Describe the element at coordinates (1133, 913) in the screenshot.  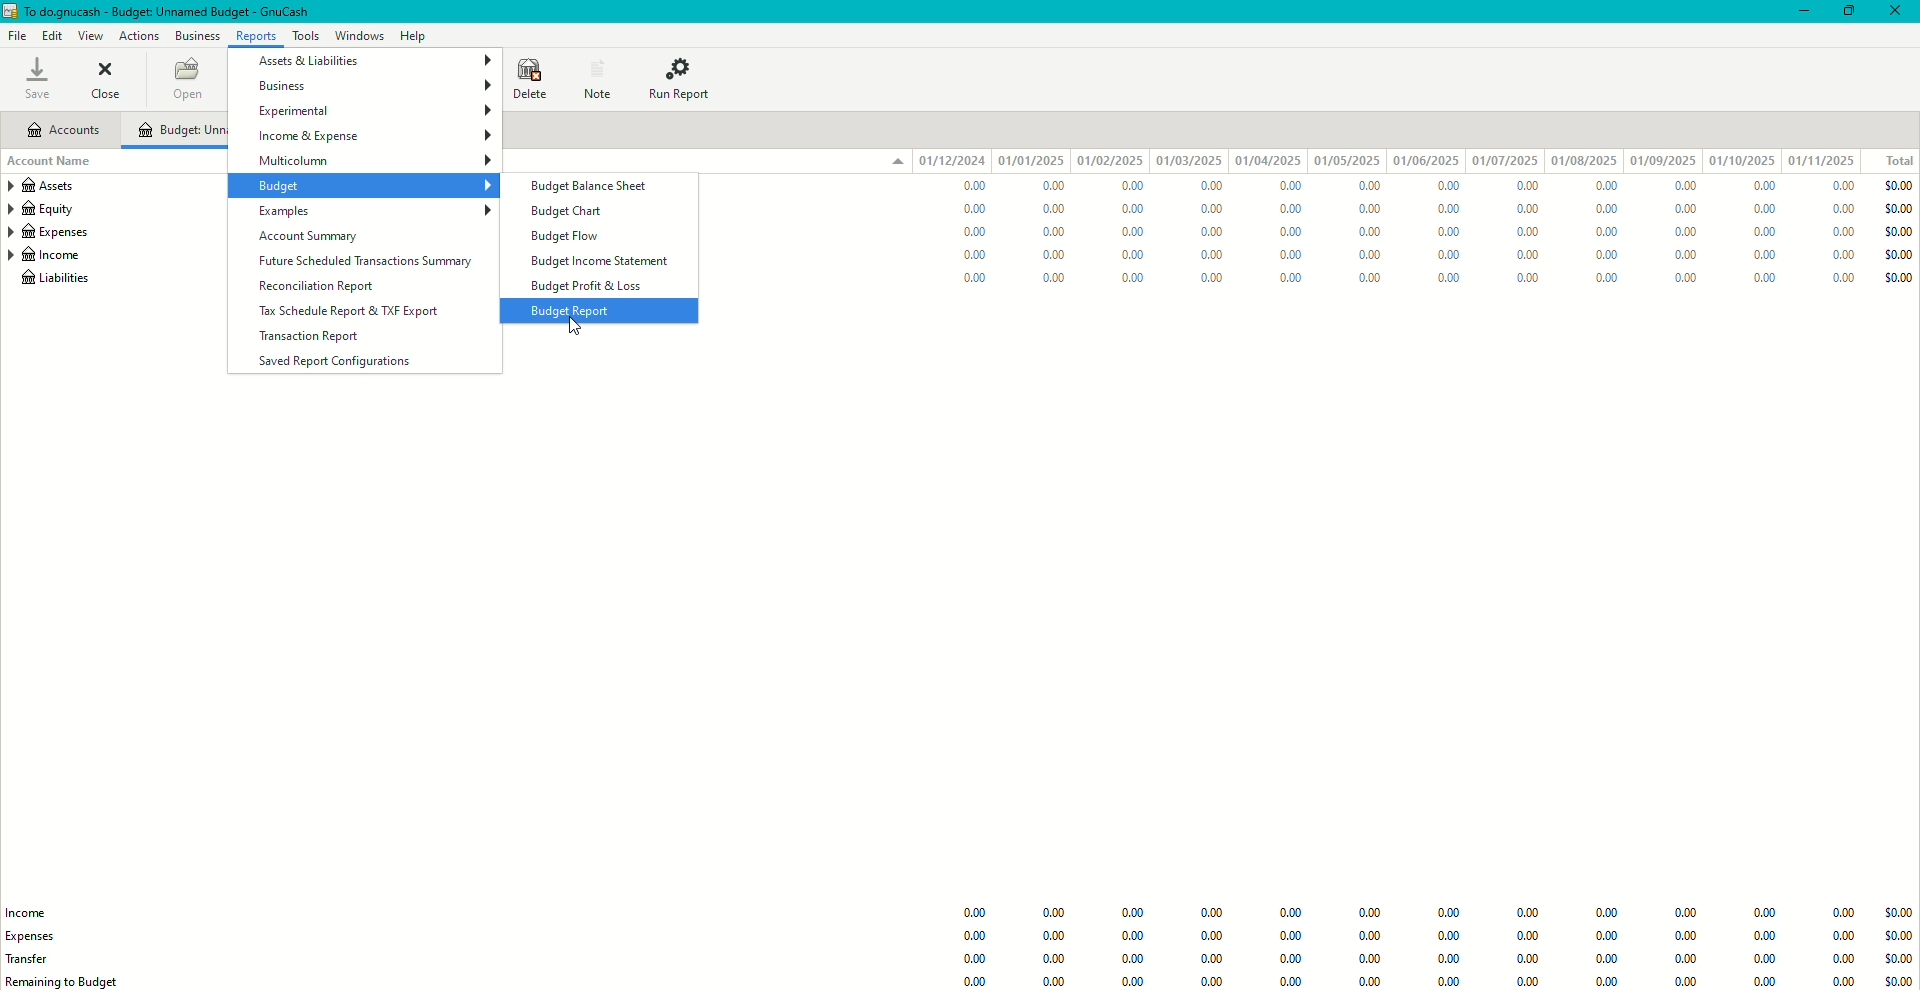
I see `0.00` at that location.